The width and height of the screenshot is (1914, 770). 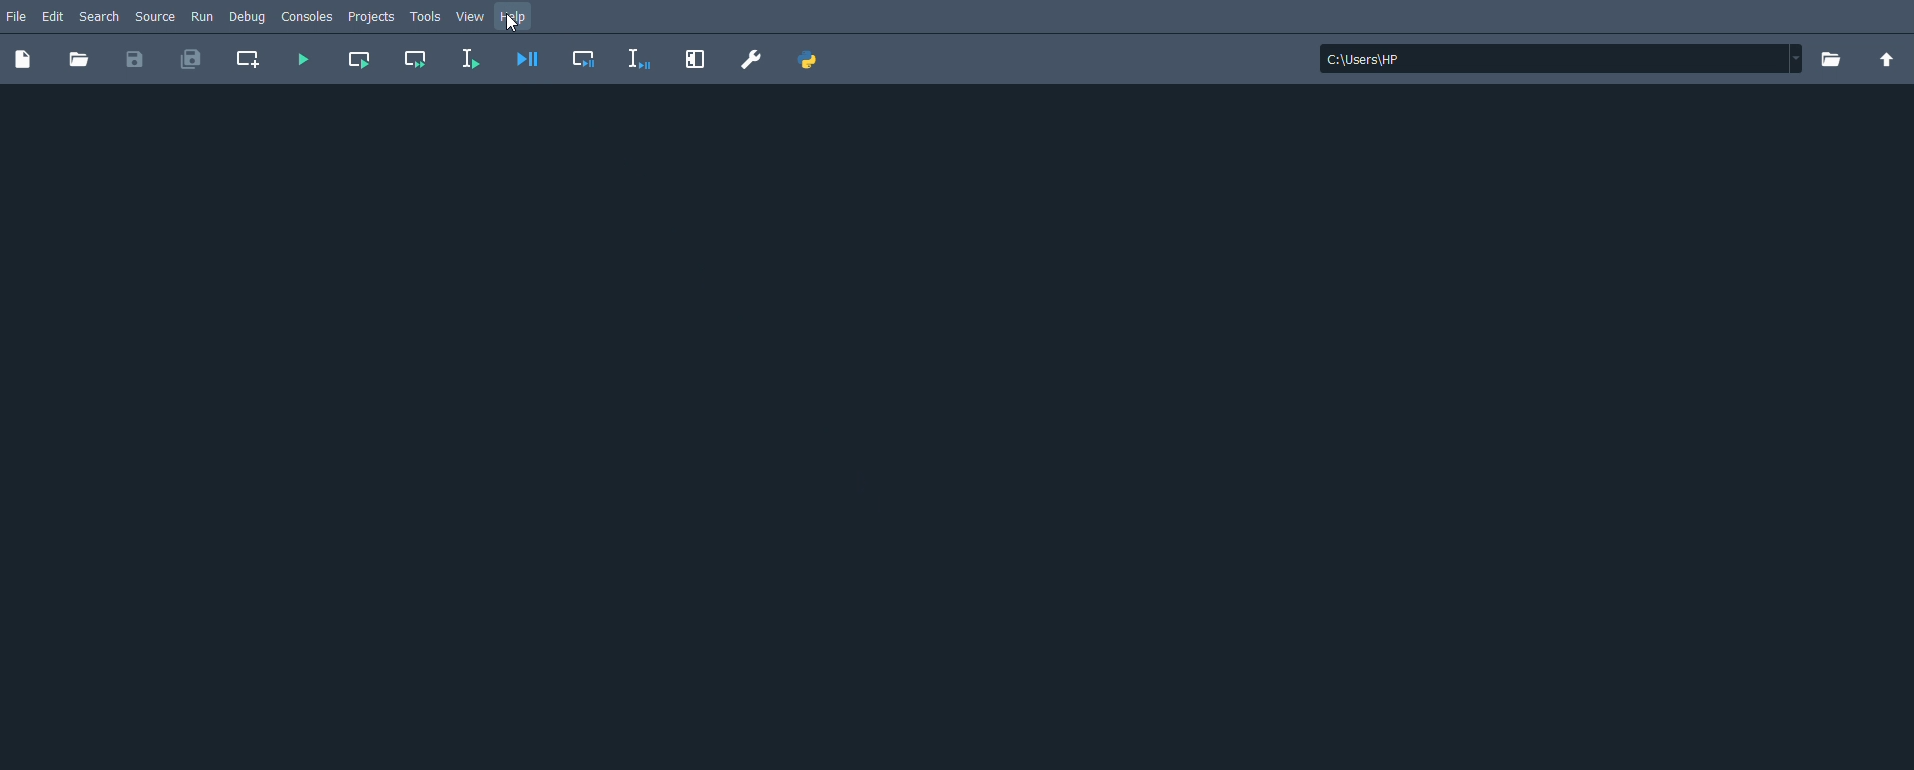 I want to click on Create new cell at the current line, so click(x=251, y=58).